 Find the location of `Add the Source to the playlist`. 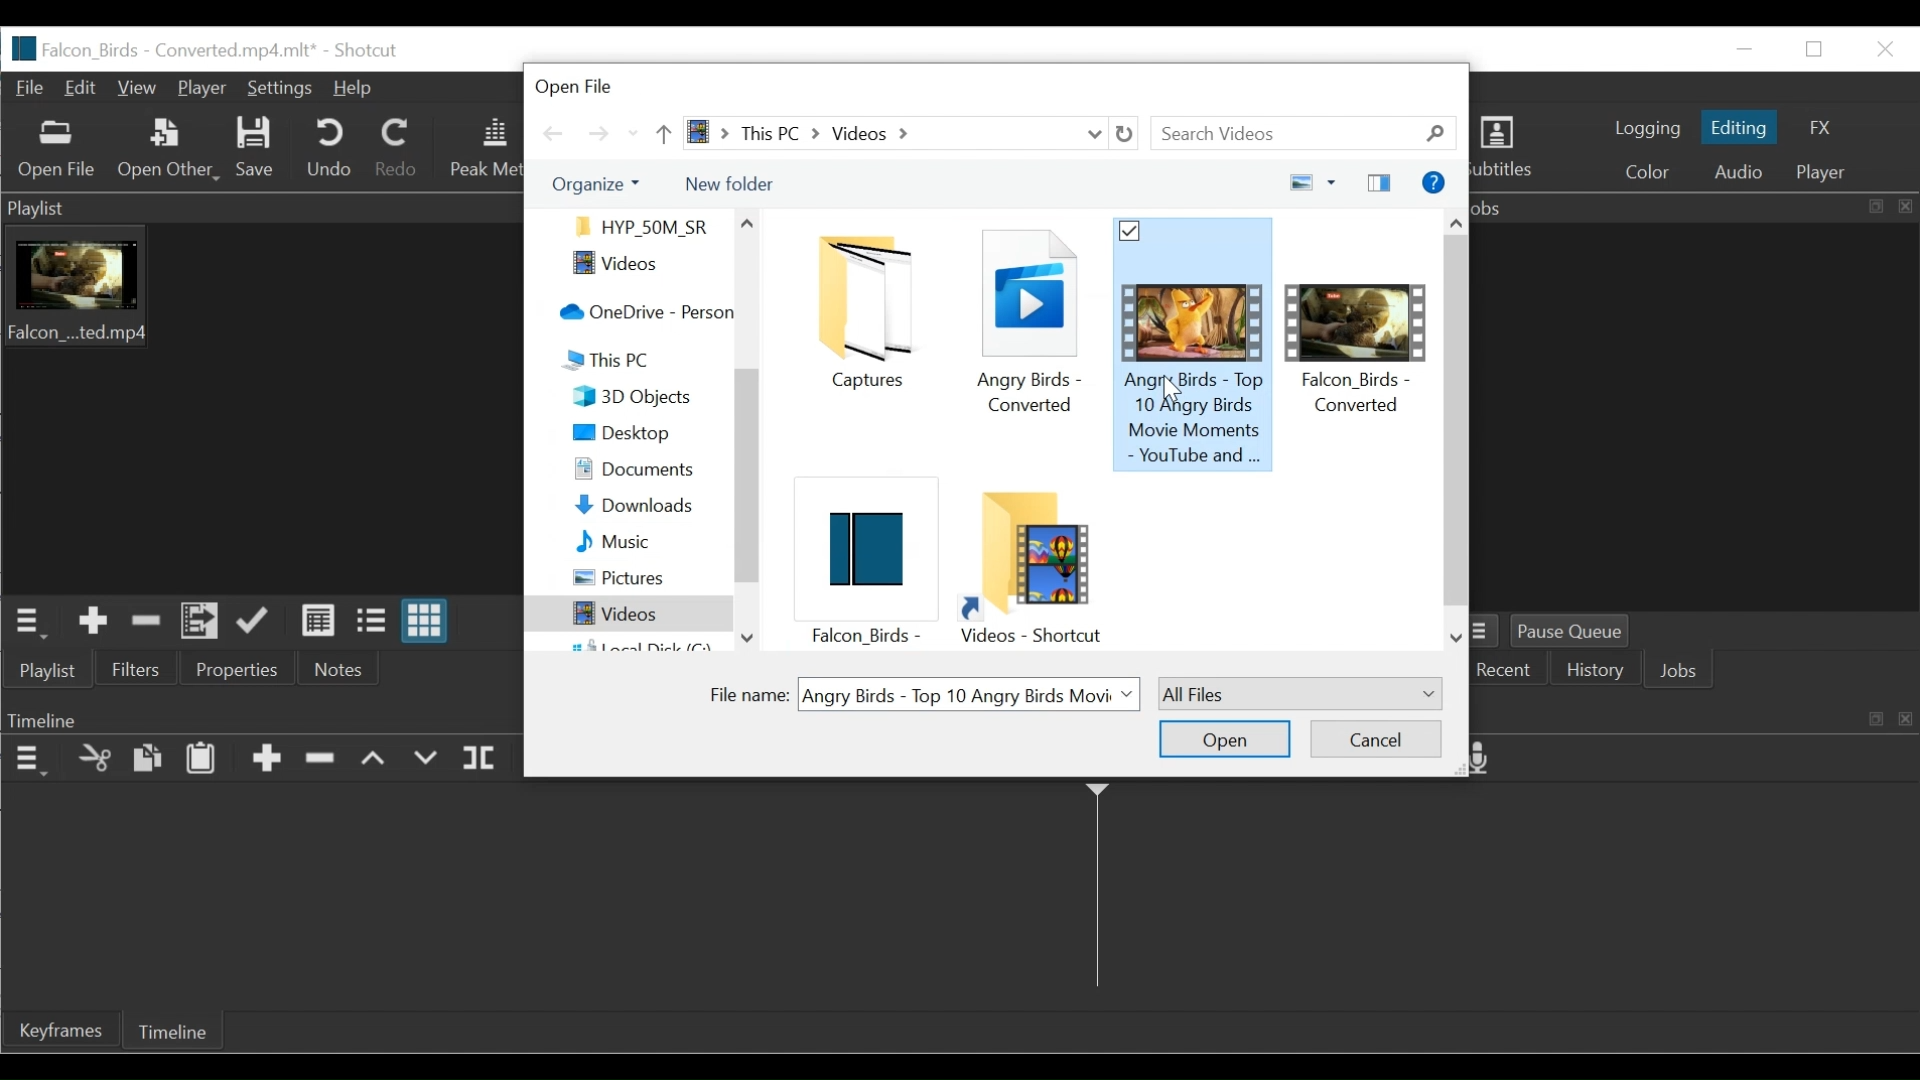

Add the Source to the playlist is located at coordinates (93, 622).